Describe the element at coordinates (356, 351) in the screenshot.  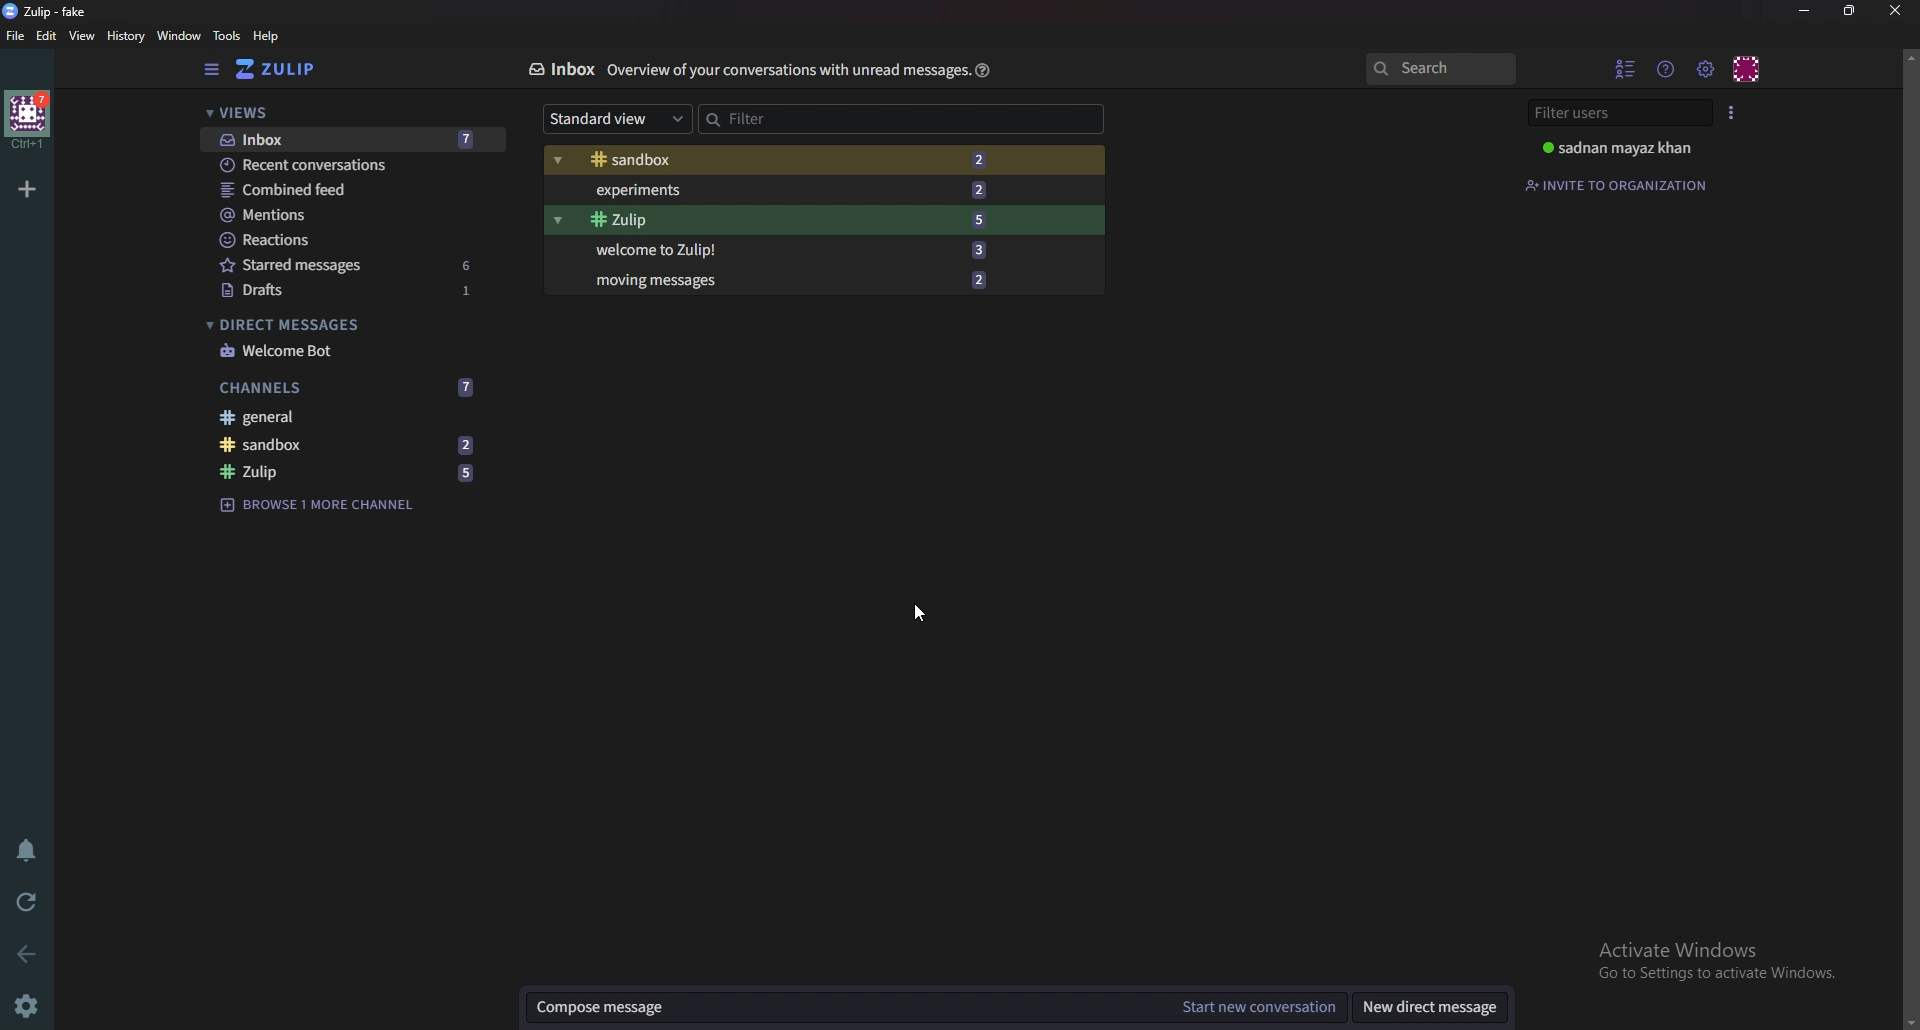
I see `Welcome bot` at that location.